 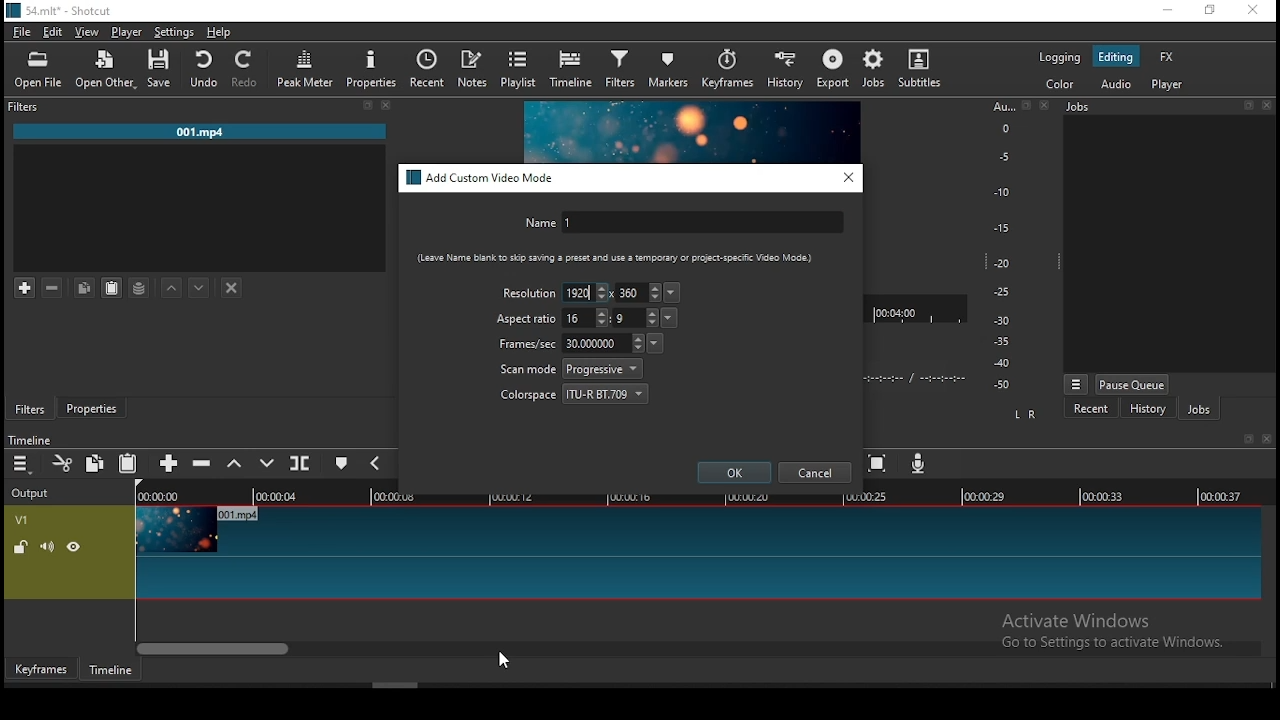 I want to click on open file, so click(x=38, y=71).